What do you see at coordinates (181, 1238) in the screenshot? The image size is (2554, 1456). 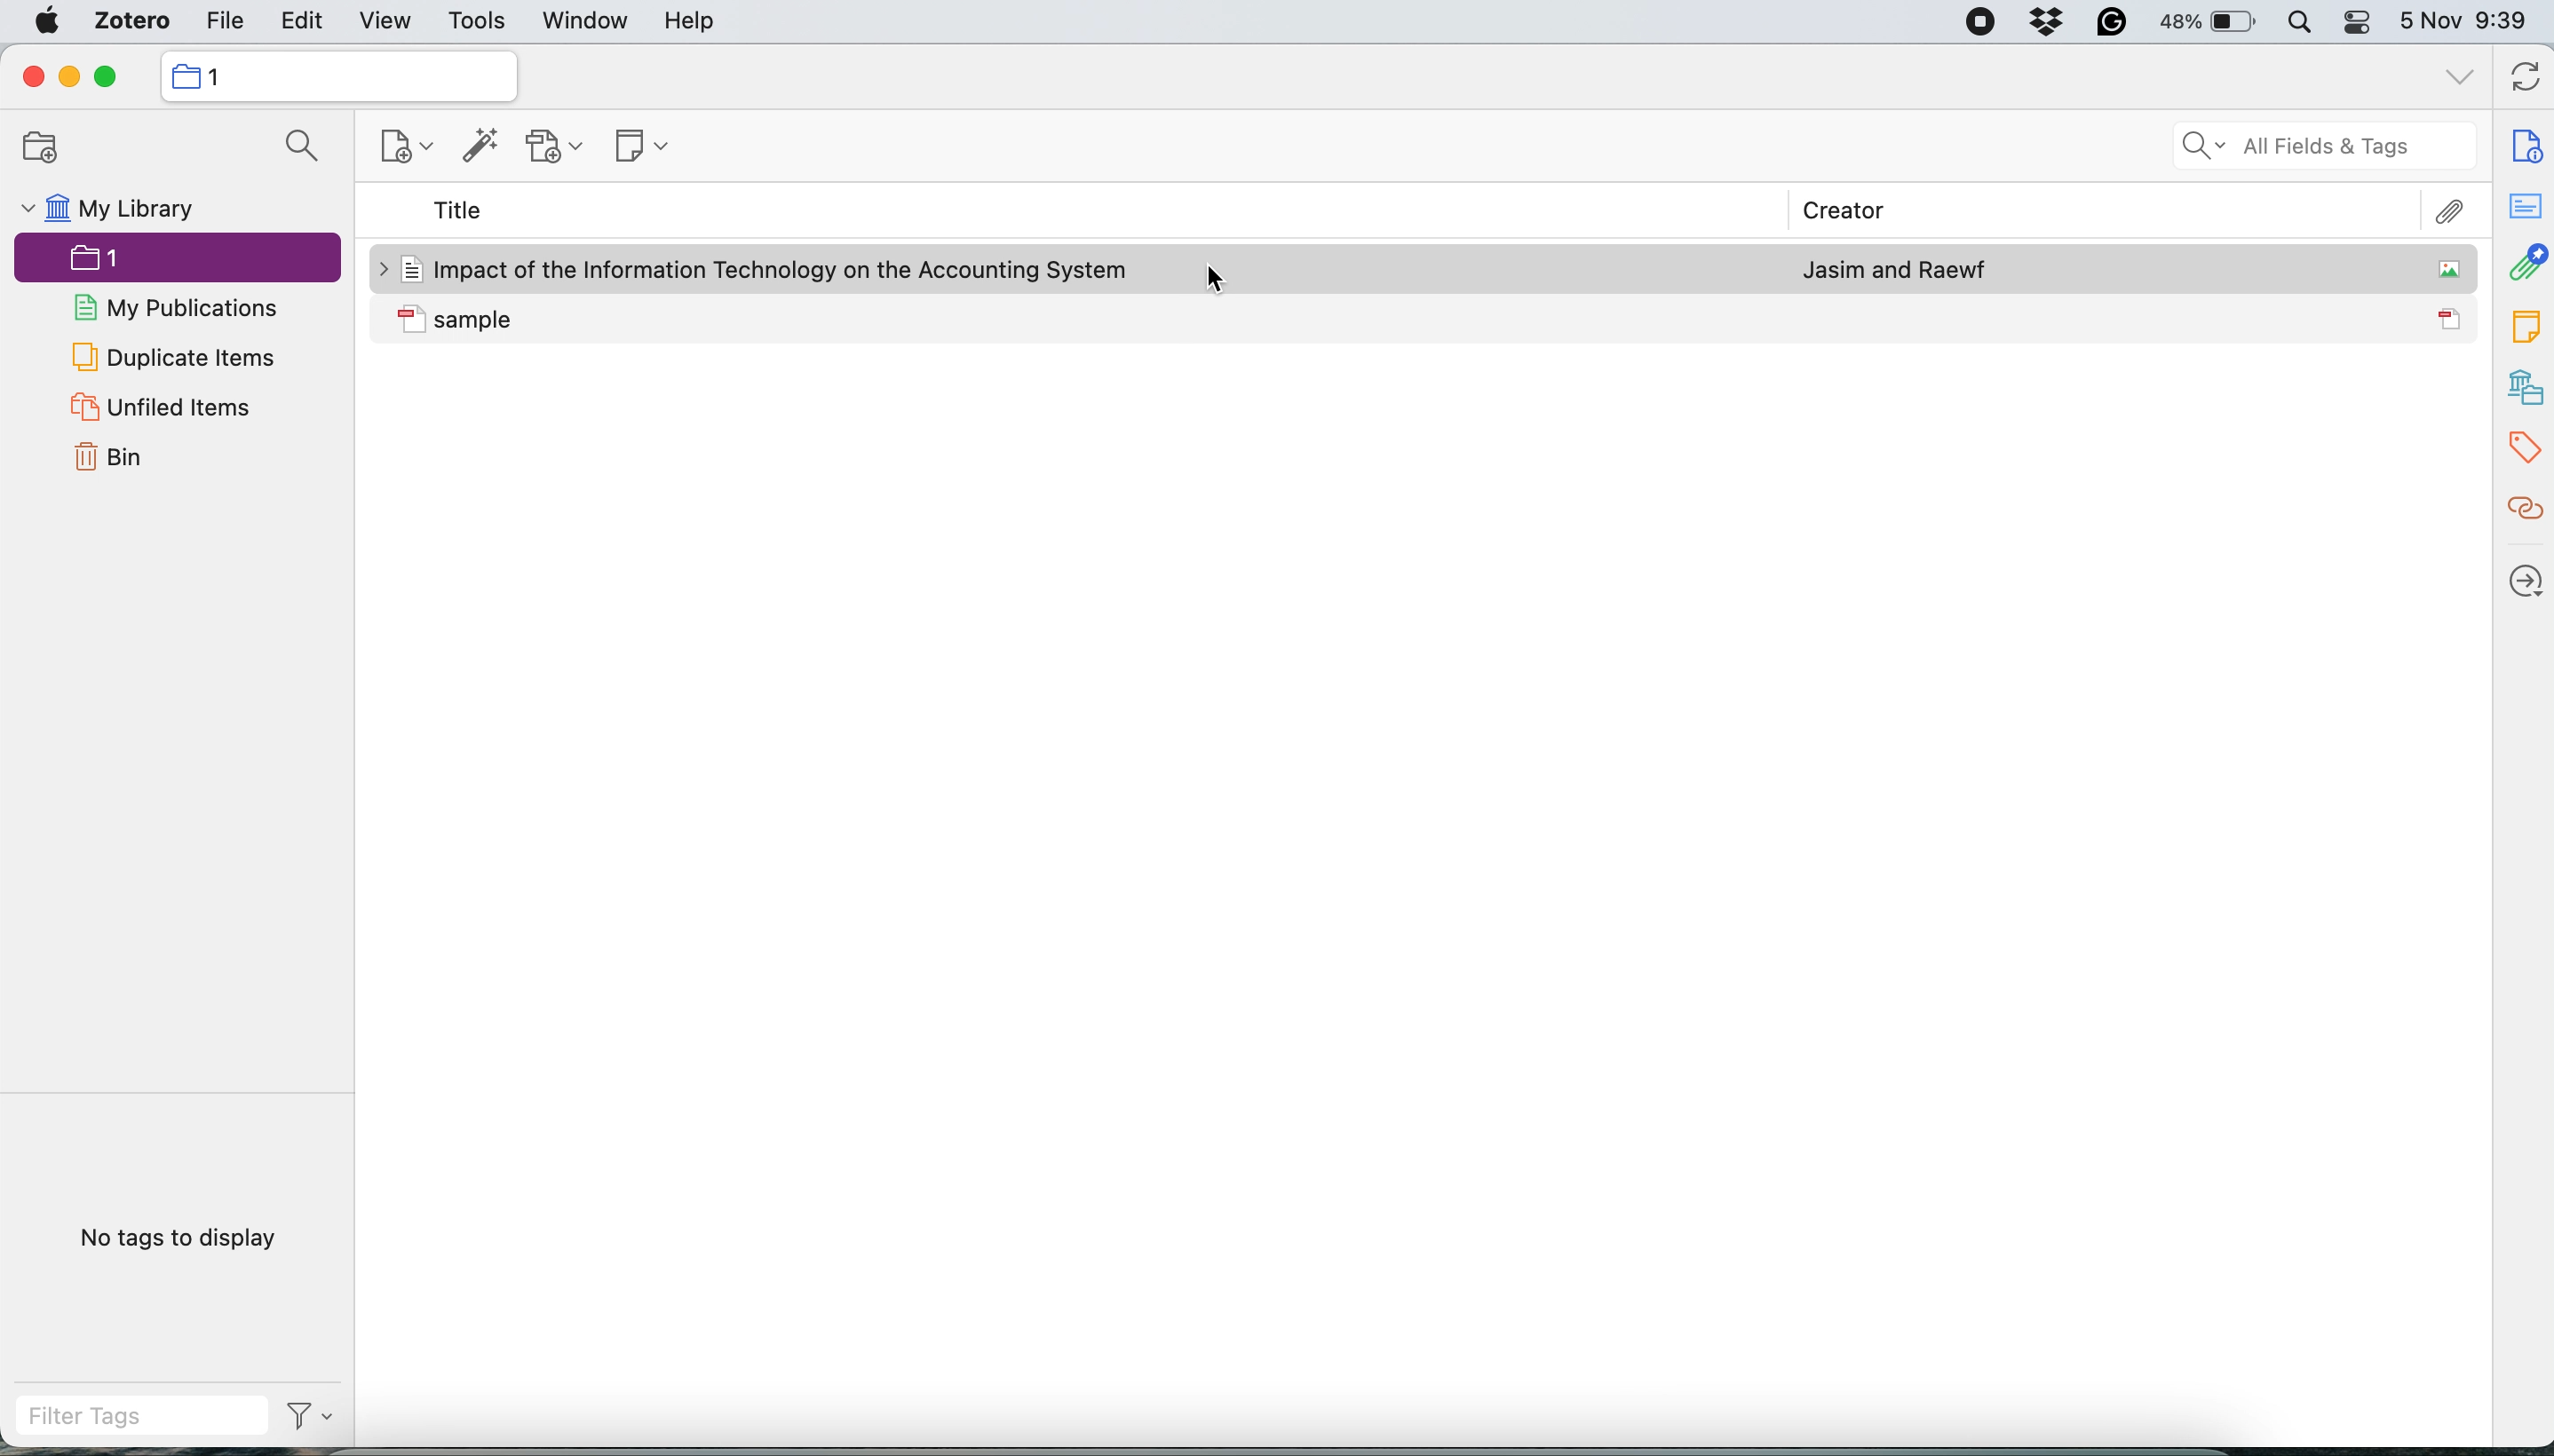 I see `No tags to display` at bounding box center [181, 1238].